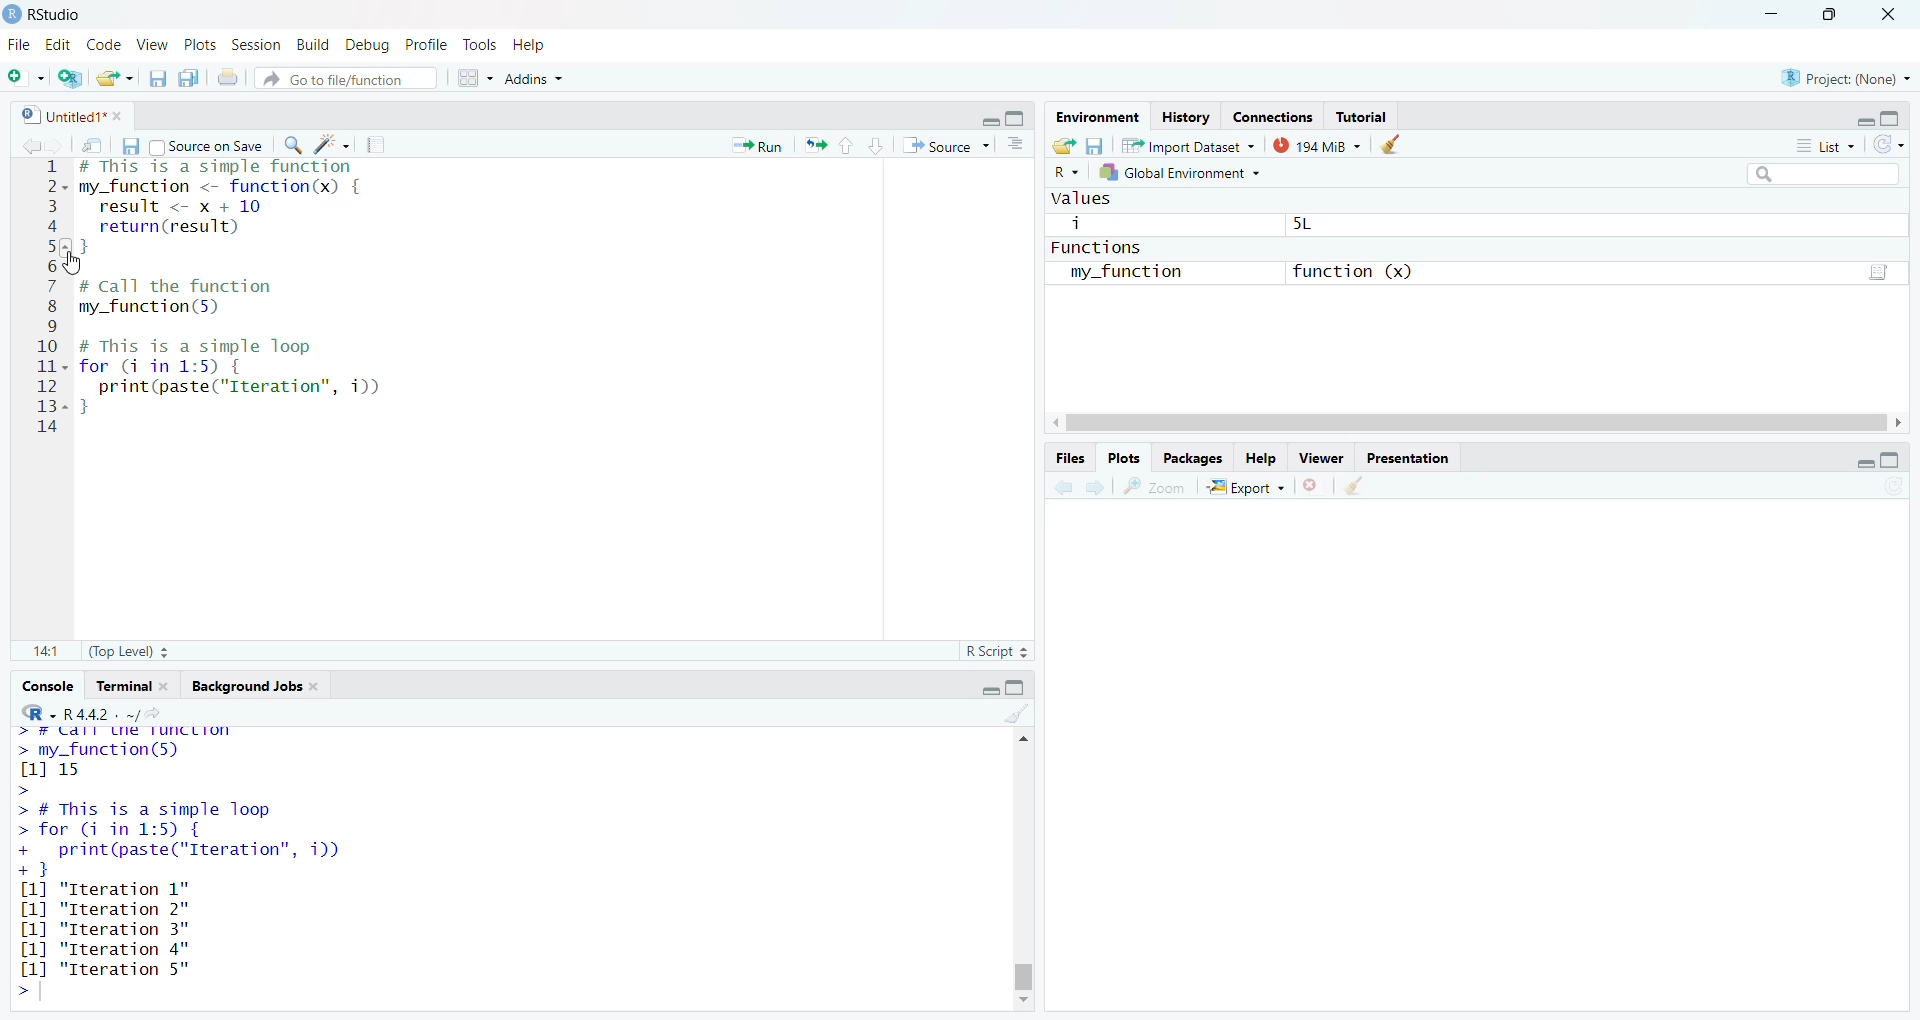 The height and width of the screenshot is (1020, 1920). Describe the element at coordinates (129, 144) in the screenshot. I see `save current document` at that location.